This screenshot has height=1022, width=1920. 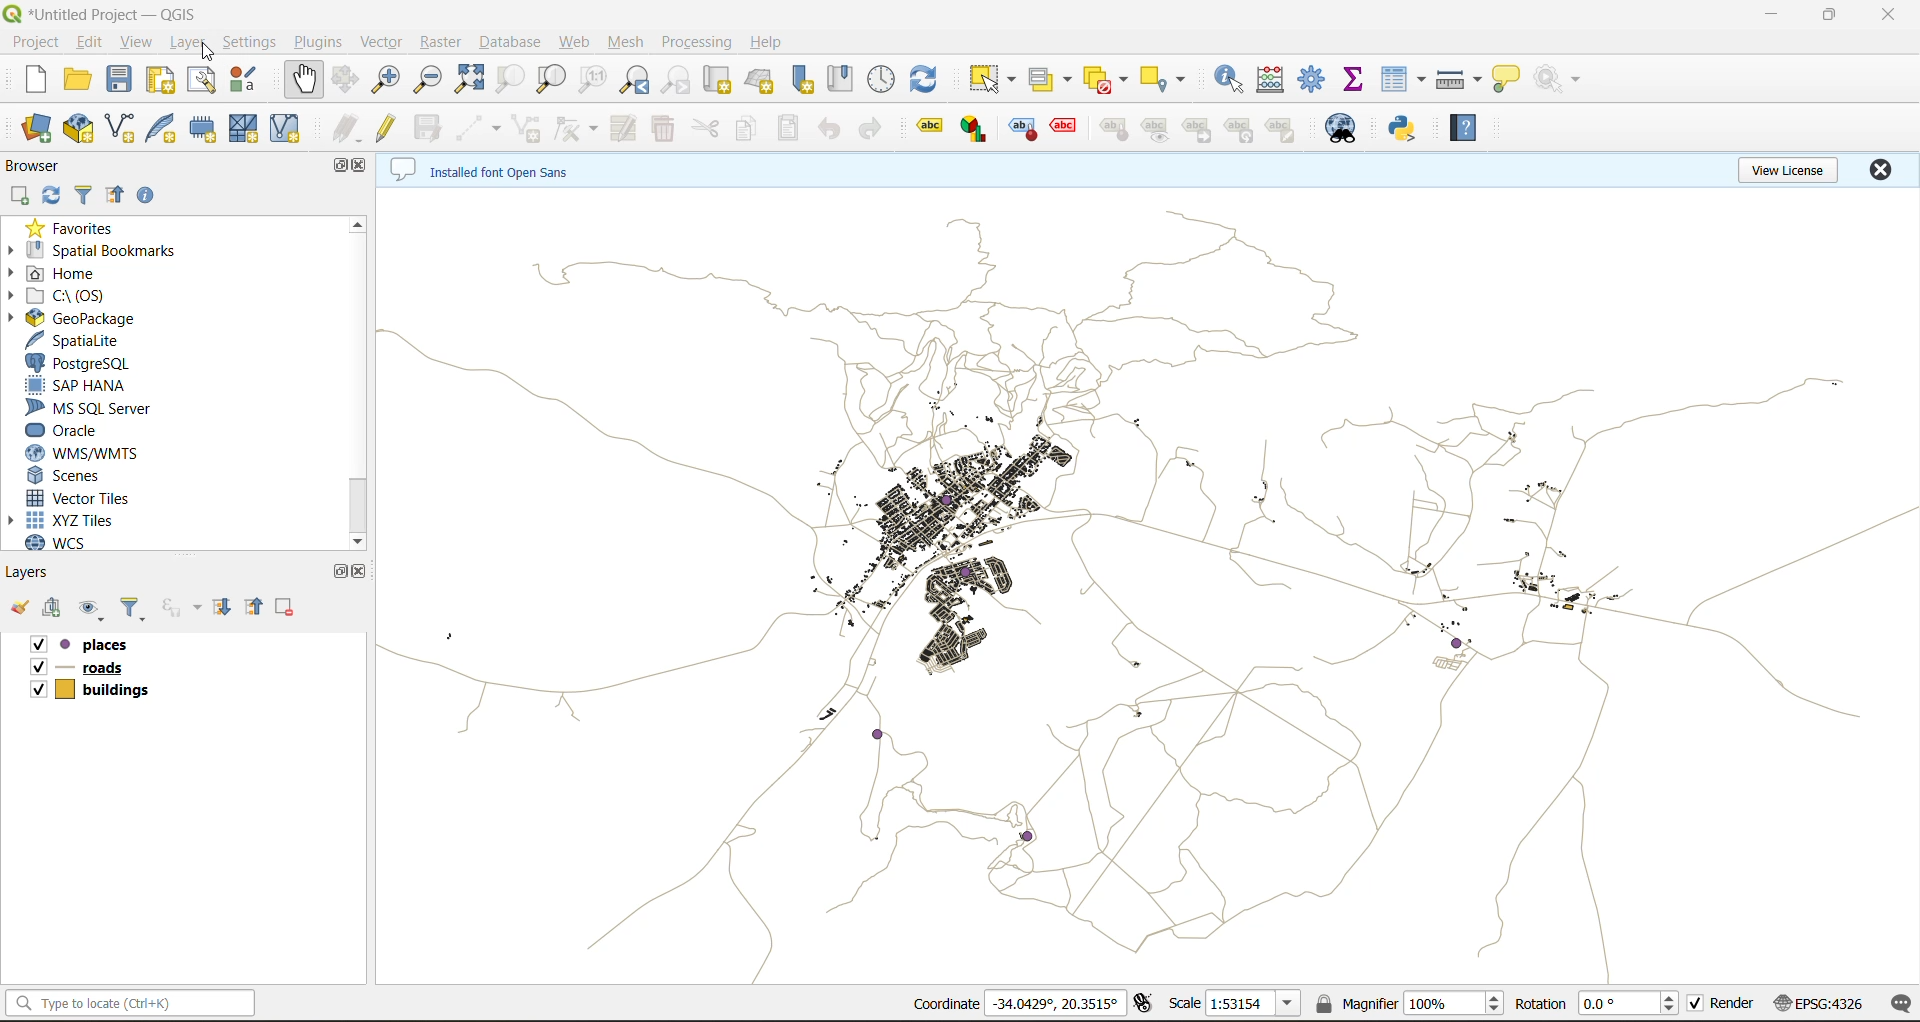 What do you see at coordinates (286, 130) in the screenshot?
I see `virtual layer` at bounding box center [286, 130].